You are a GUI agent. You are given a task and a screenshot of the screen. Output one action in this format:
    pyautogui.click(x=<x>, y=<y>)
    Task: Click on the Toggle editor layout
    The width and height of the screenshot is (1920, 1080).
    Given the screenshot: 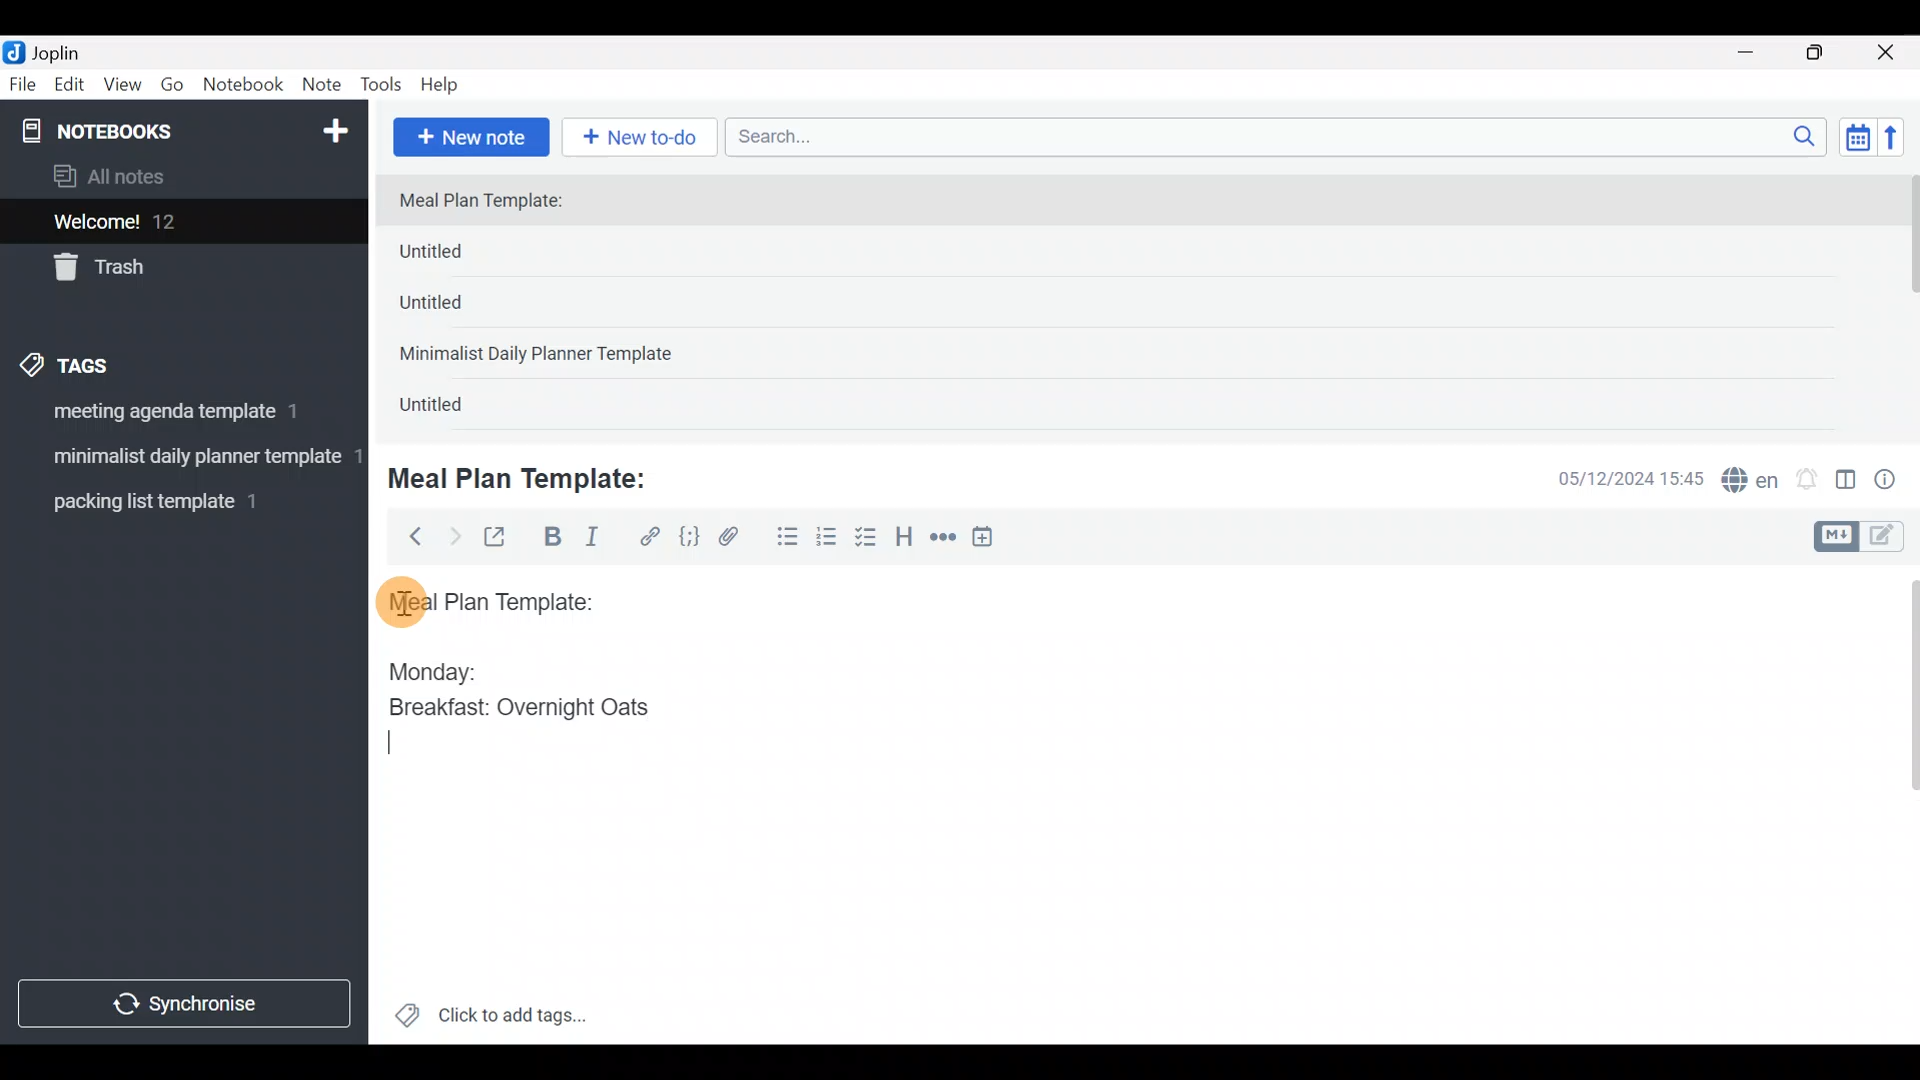 What is the action you would take?
    pyautogui.click(x=1847, y=482)
    